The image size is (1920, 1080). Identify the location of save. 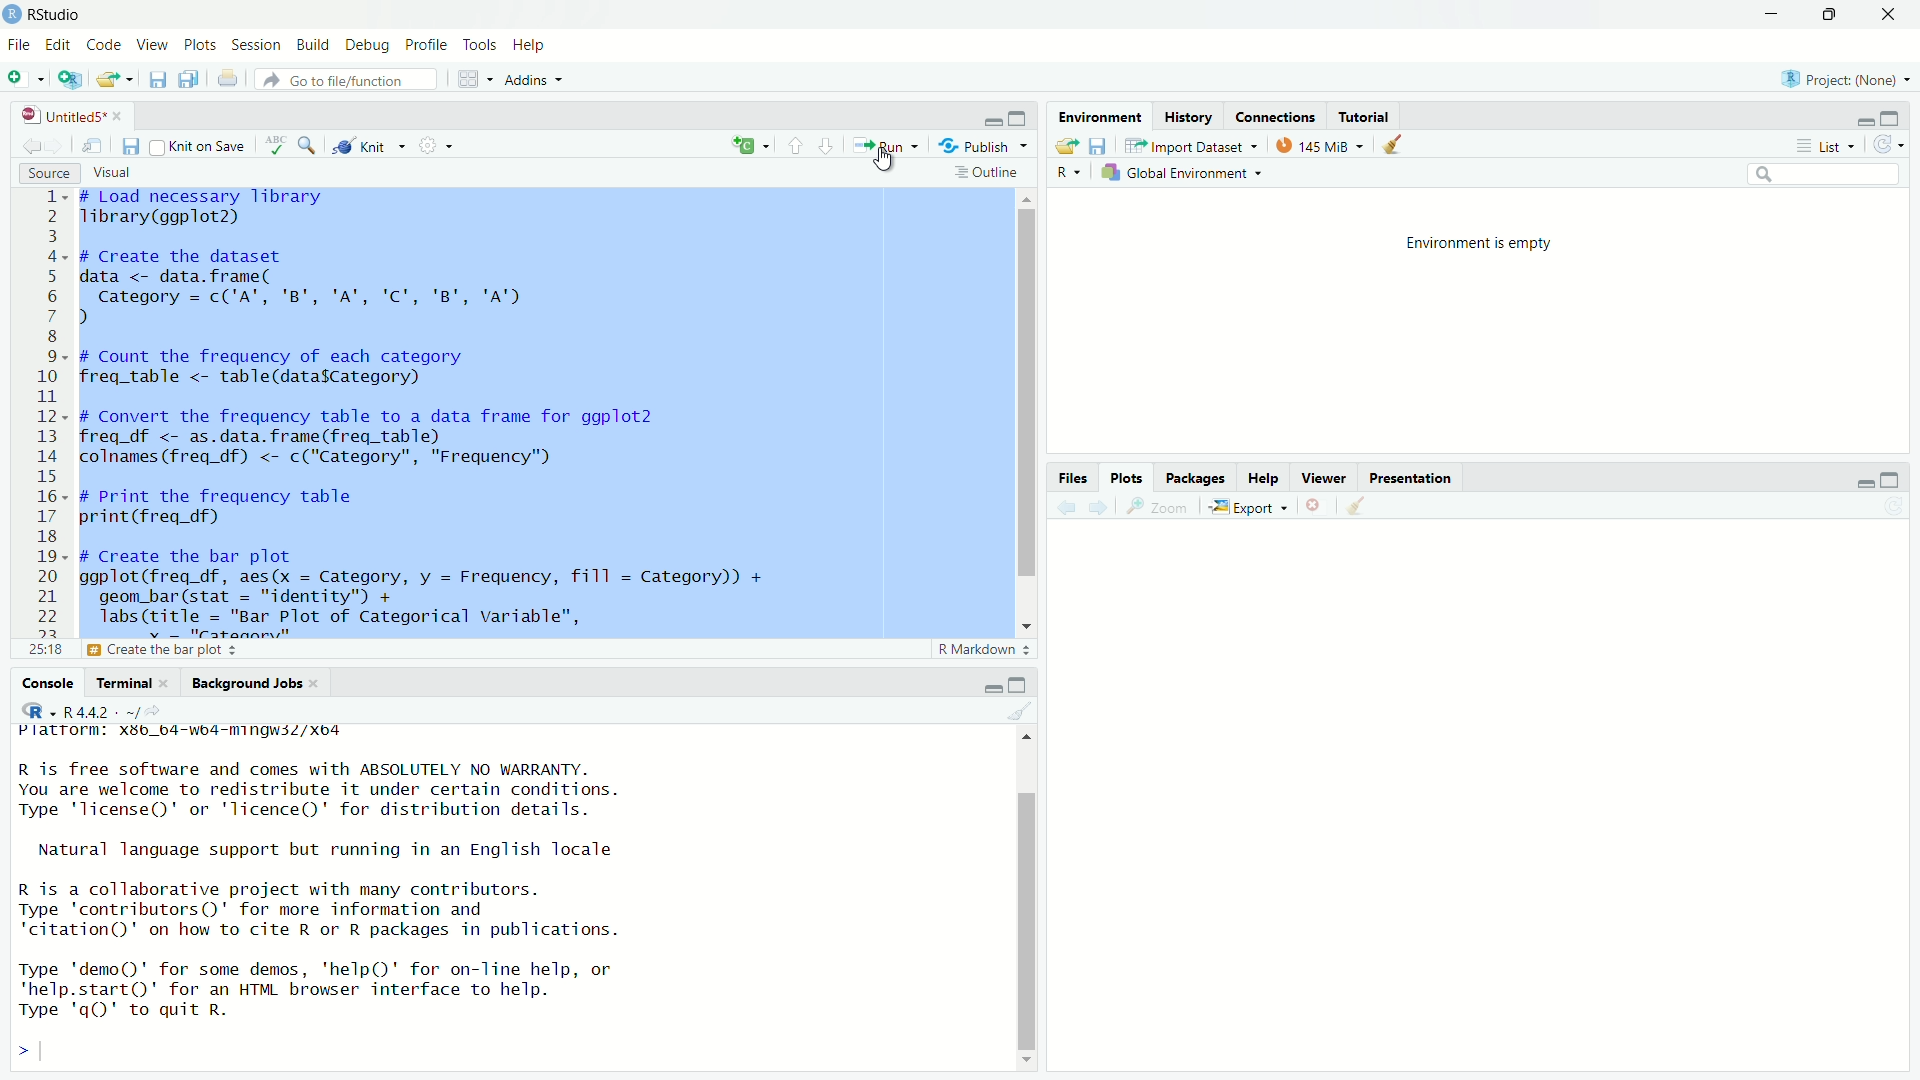
(133, 147).